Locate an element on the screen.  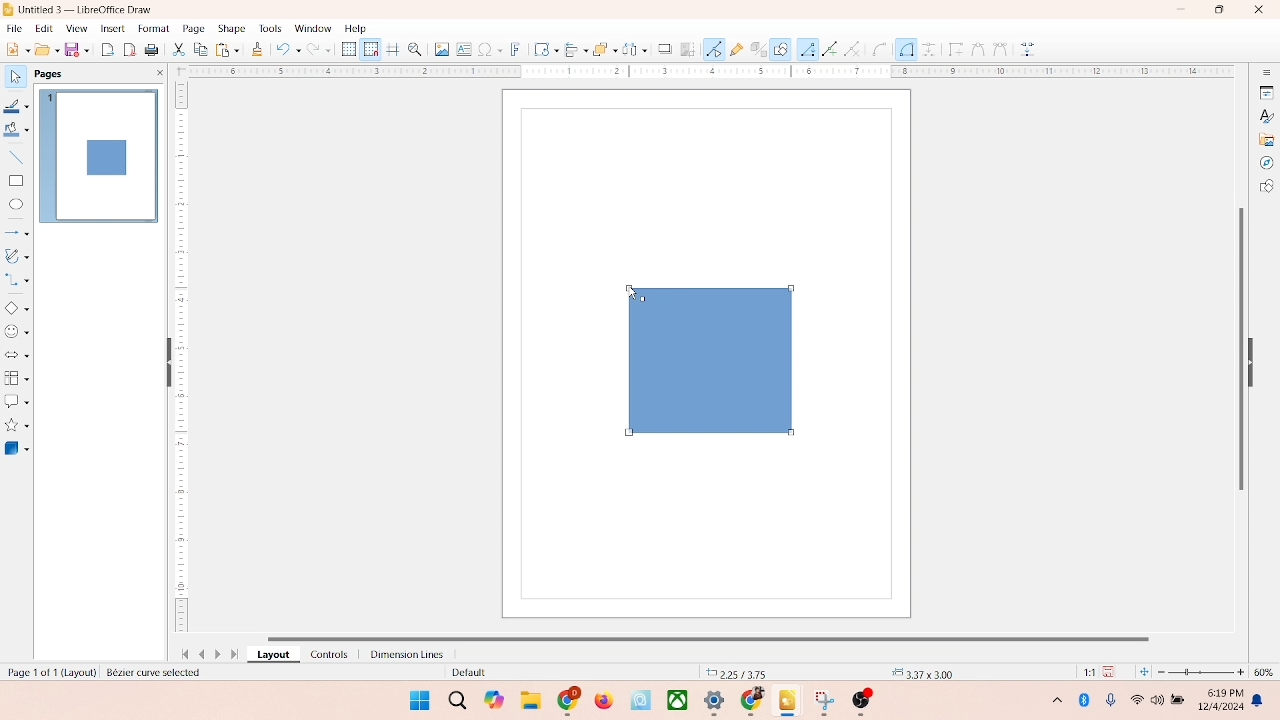
select at least three object to distribute is located at coordinates (630, 50).